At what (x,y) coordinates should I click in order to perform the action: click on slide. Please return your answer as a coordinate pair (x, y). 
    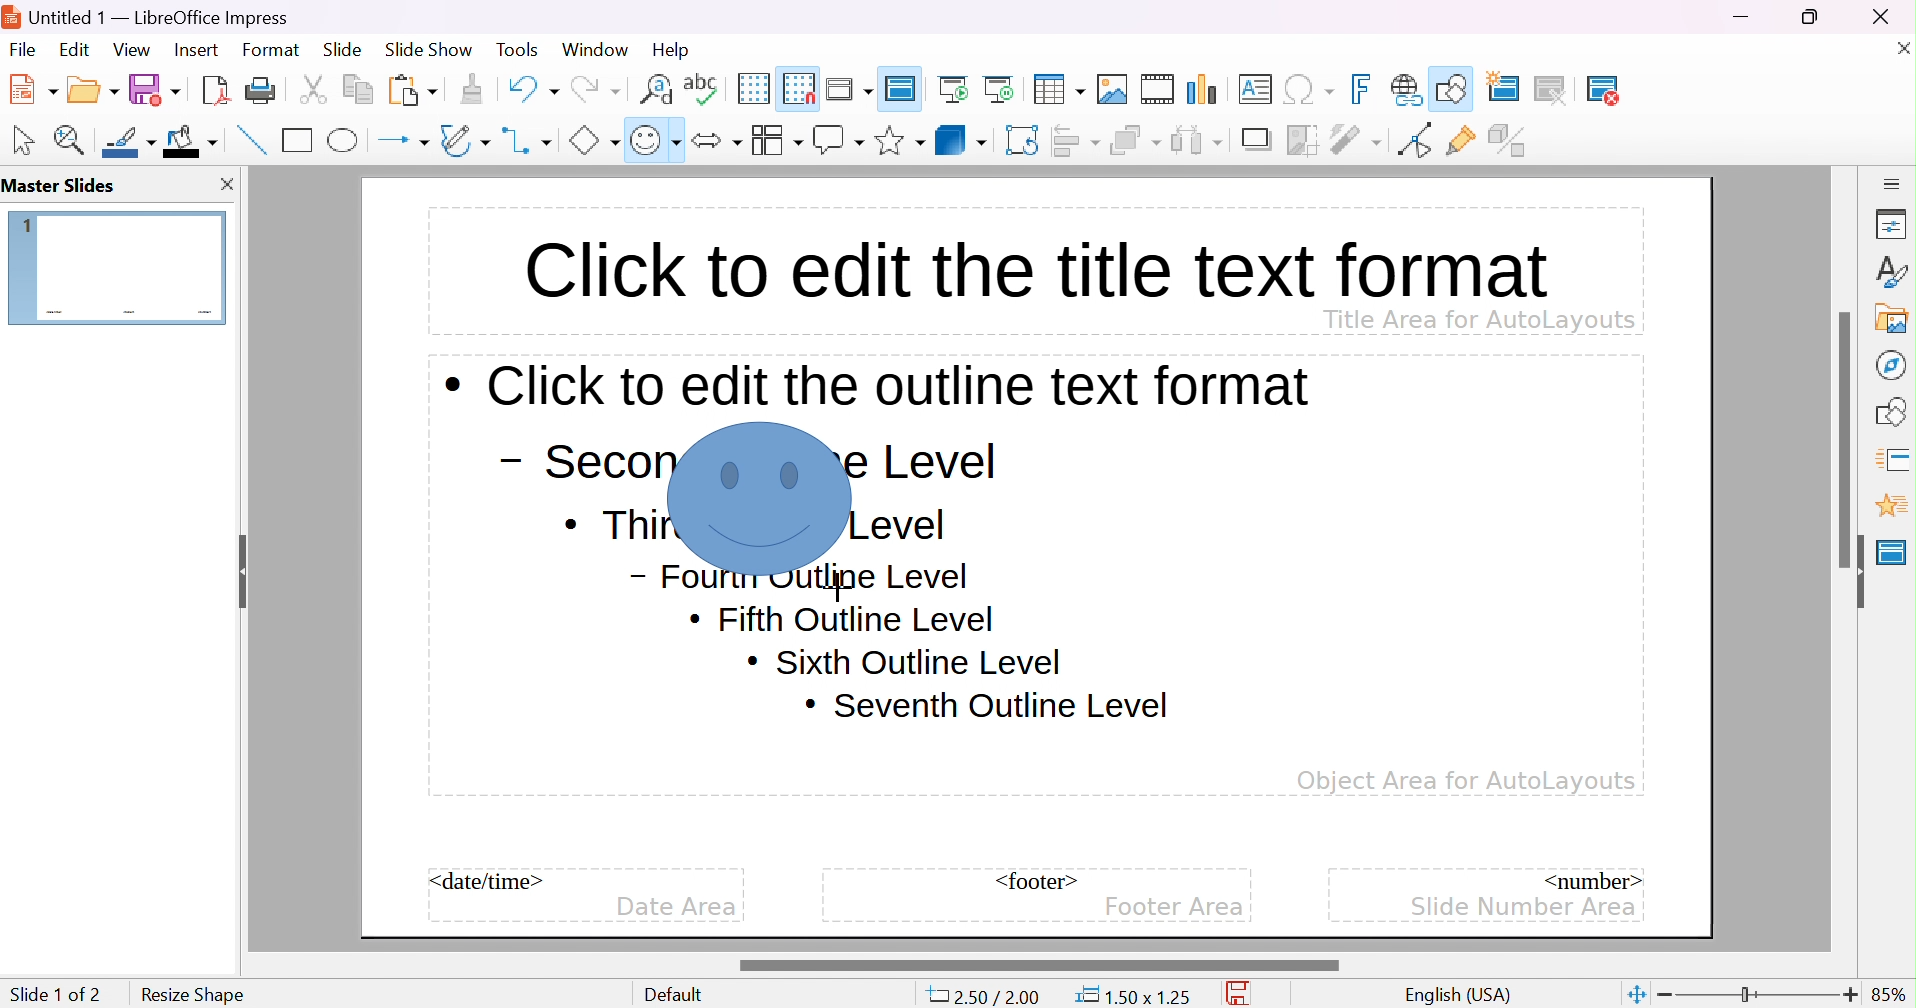
    Looking at the image, I should click on (118, 266).